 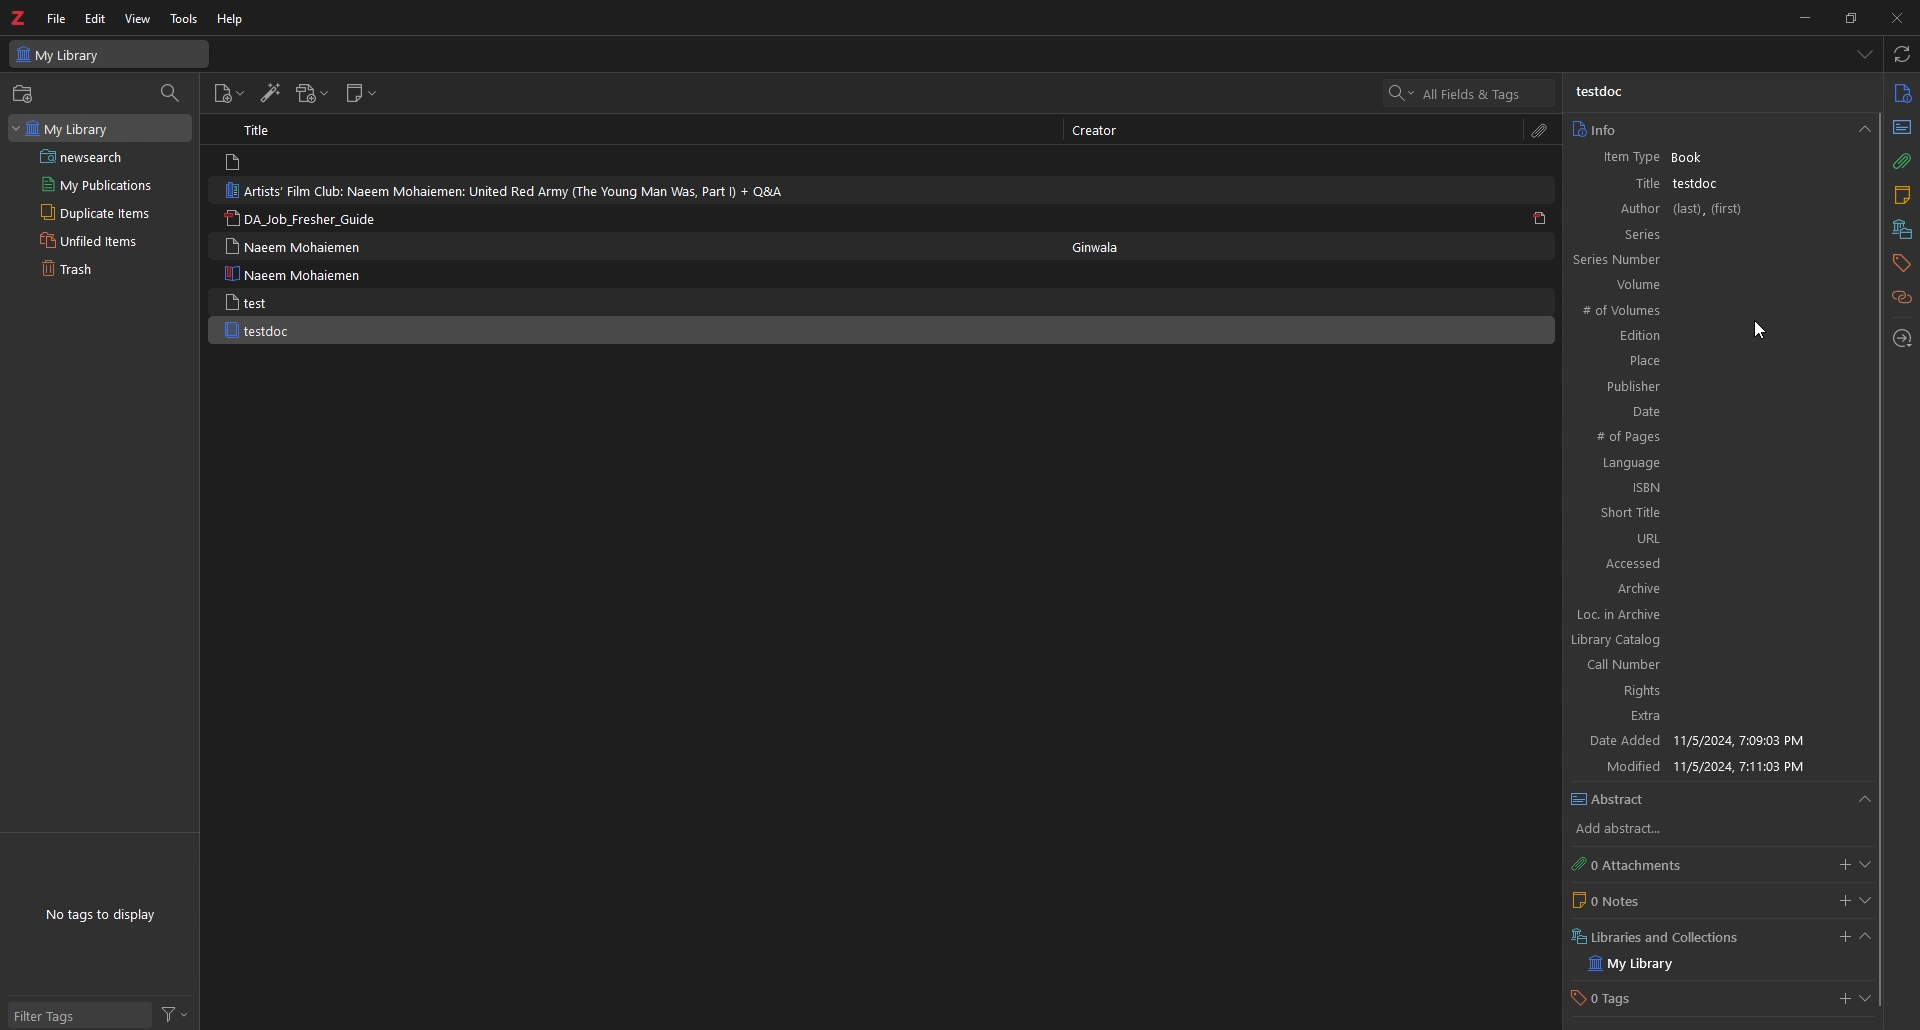 What do you see at coordinates (1625, 827) in the screenshot?
I see `Add abstract` at bounding box center [1625, 827].